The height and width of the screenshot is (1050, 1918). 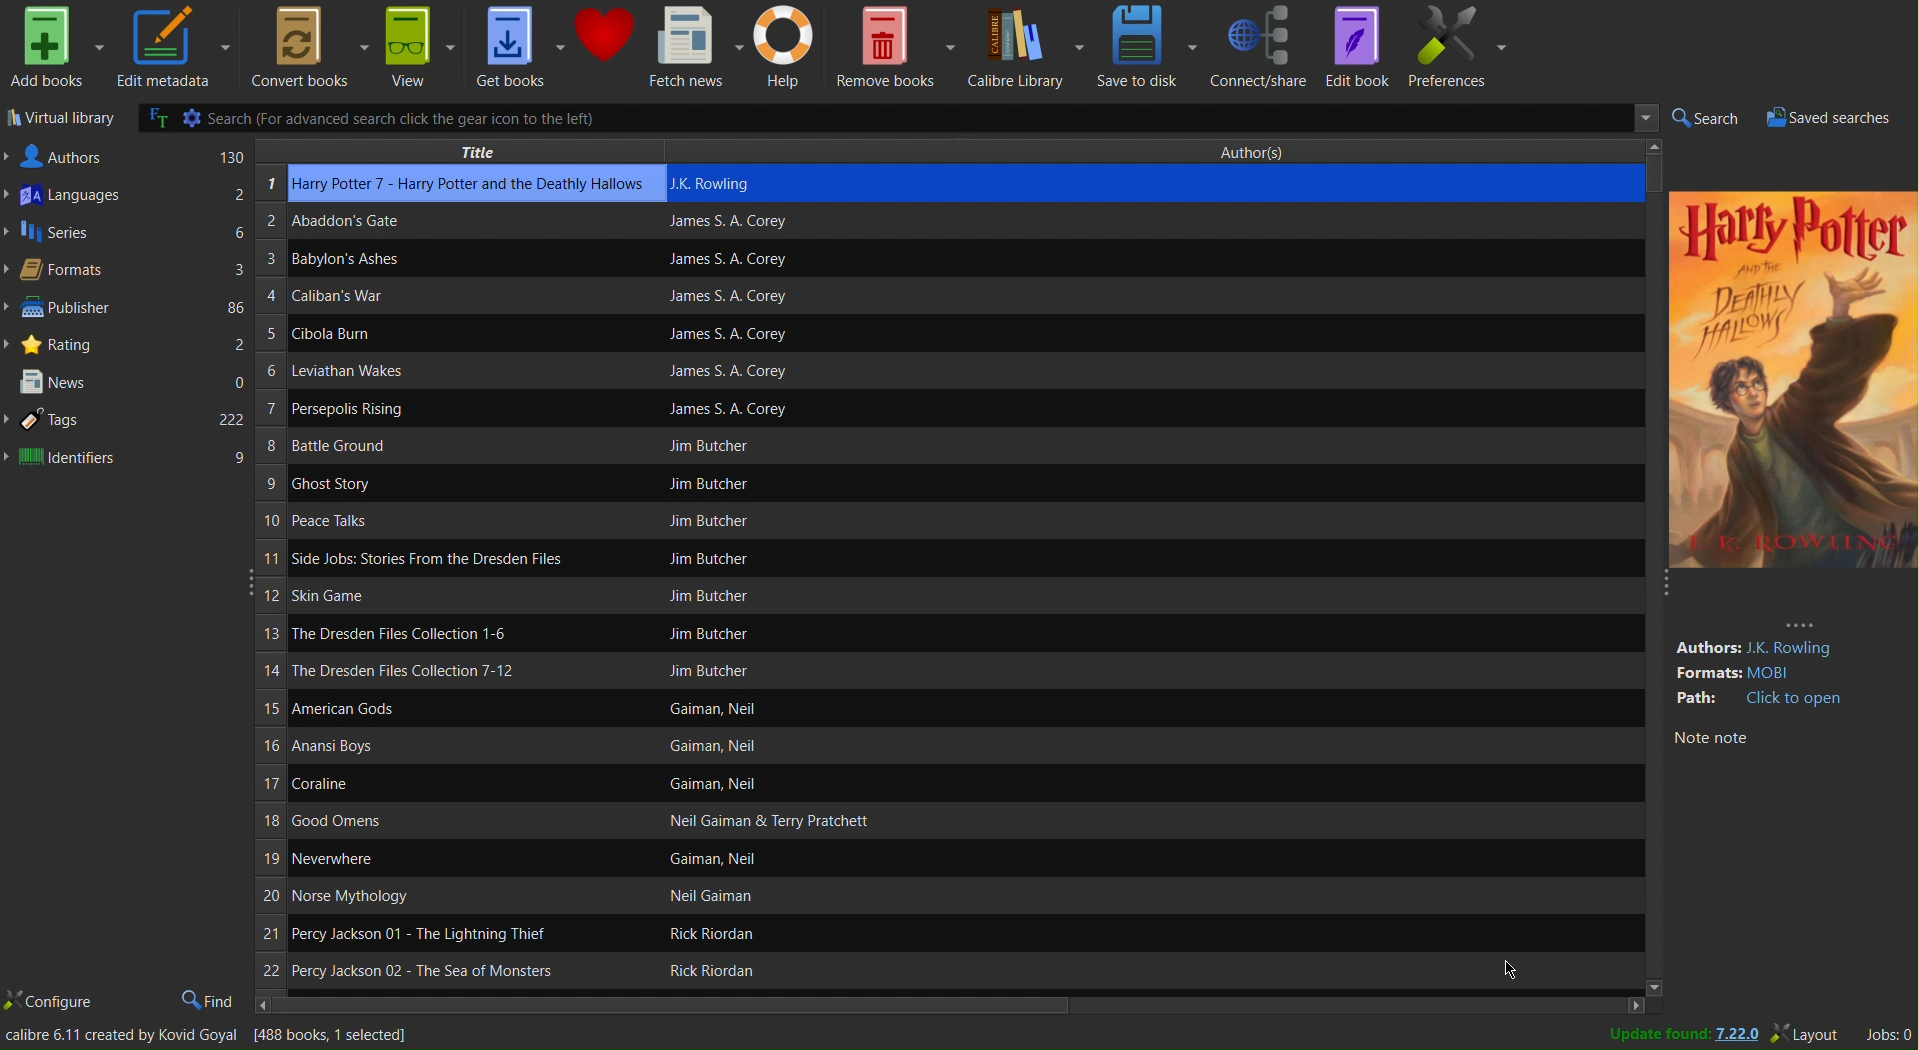 I want to click on Edit book, so click(x=1360, y=46).